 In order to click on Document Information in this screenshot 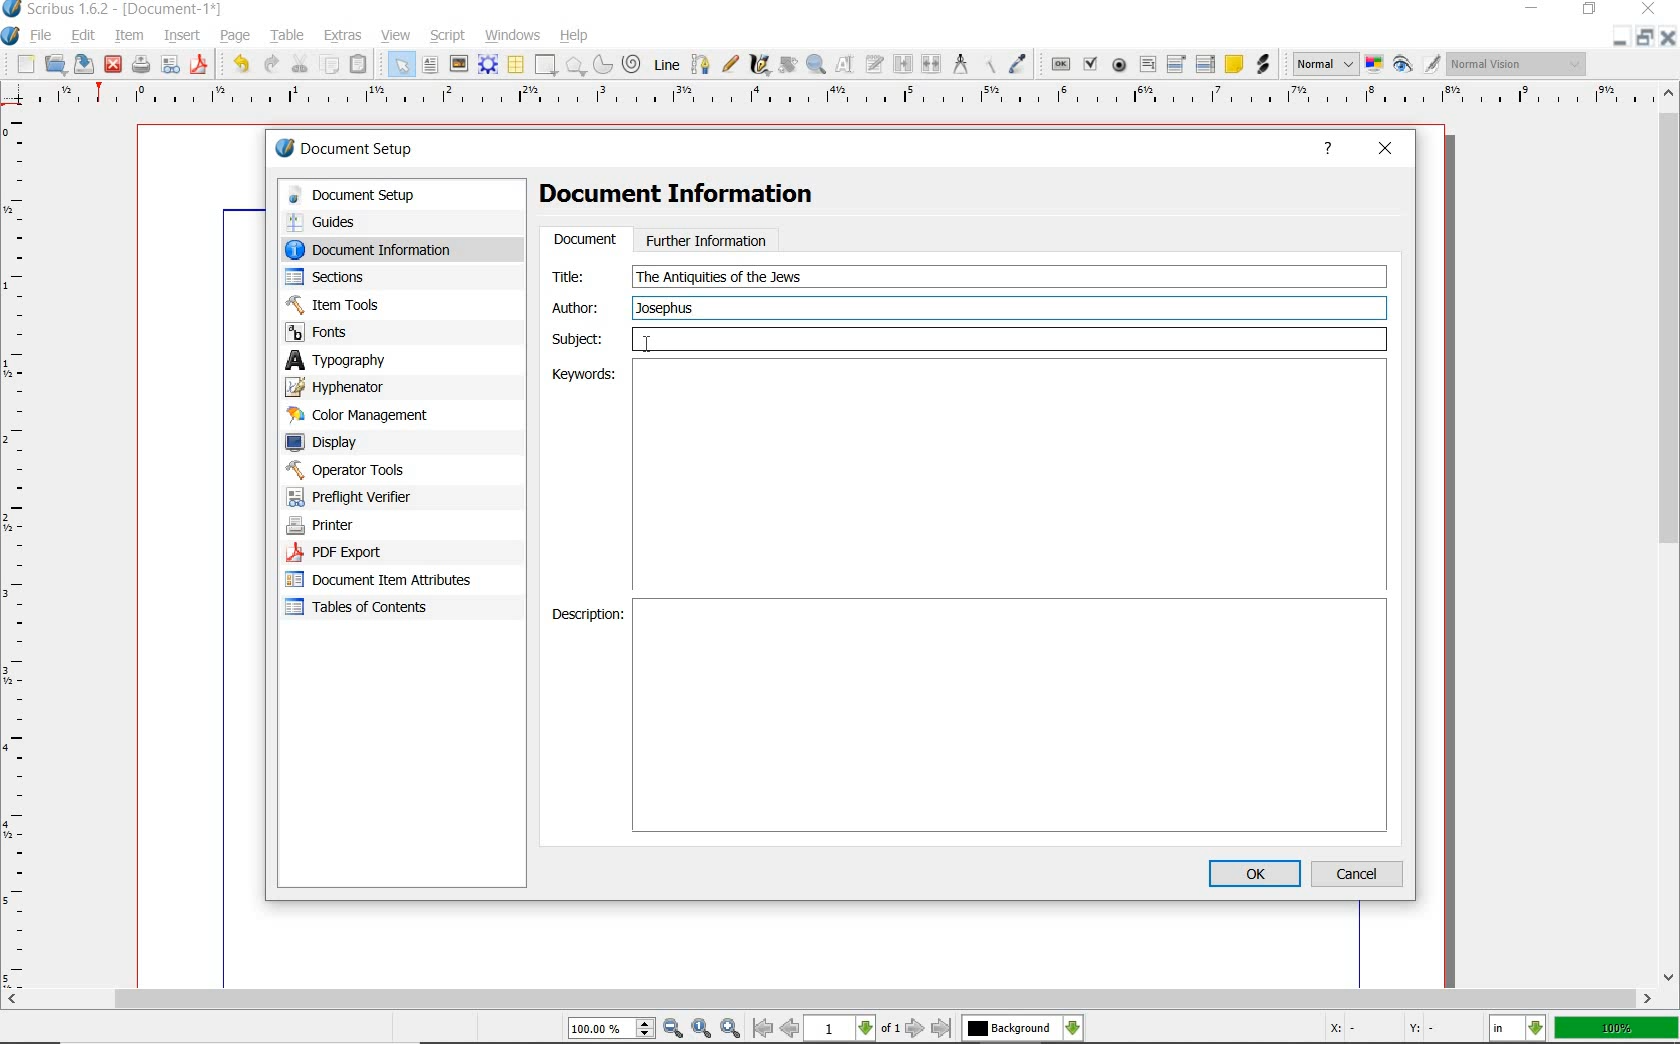, I will do `click(693, 197)`.